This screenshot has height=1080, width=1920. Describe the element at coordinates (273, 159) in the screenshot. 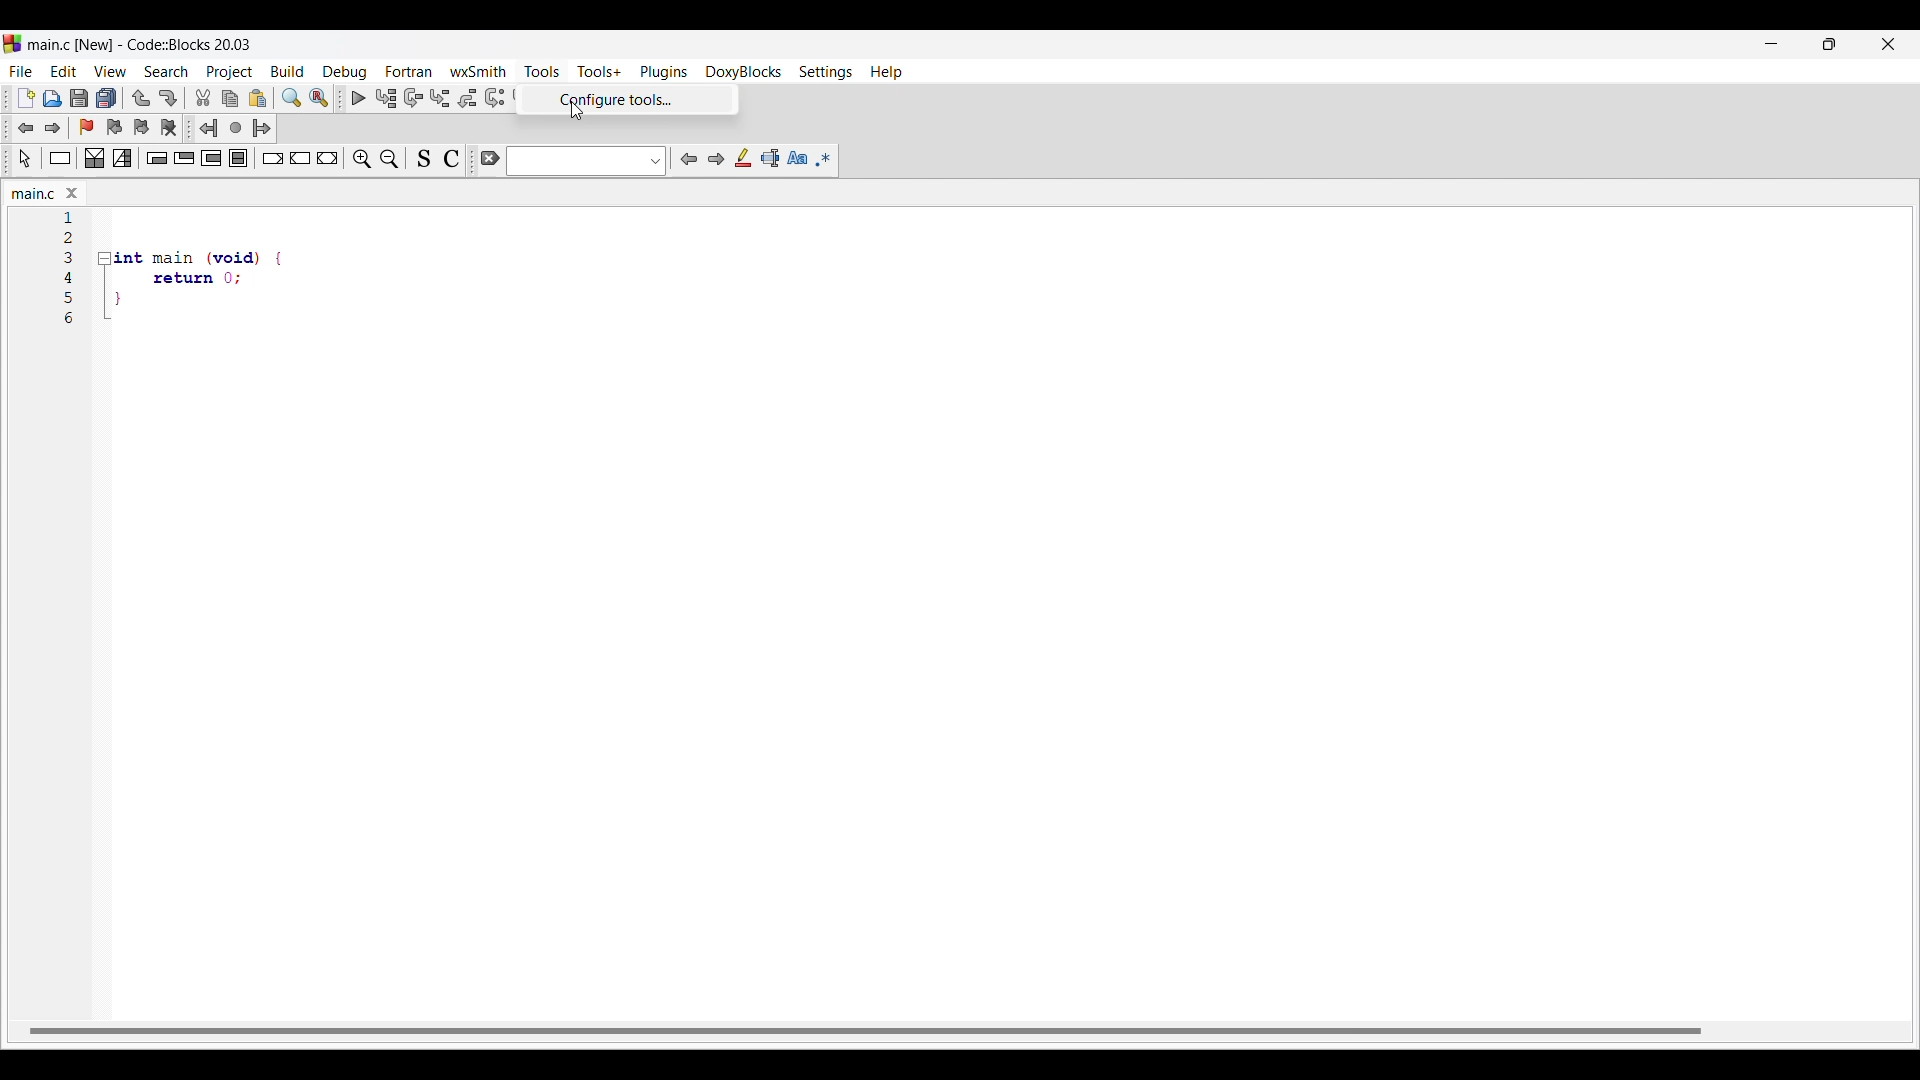

I see `Break instruction` at that location.